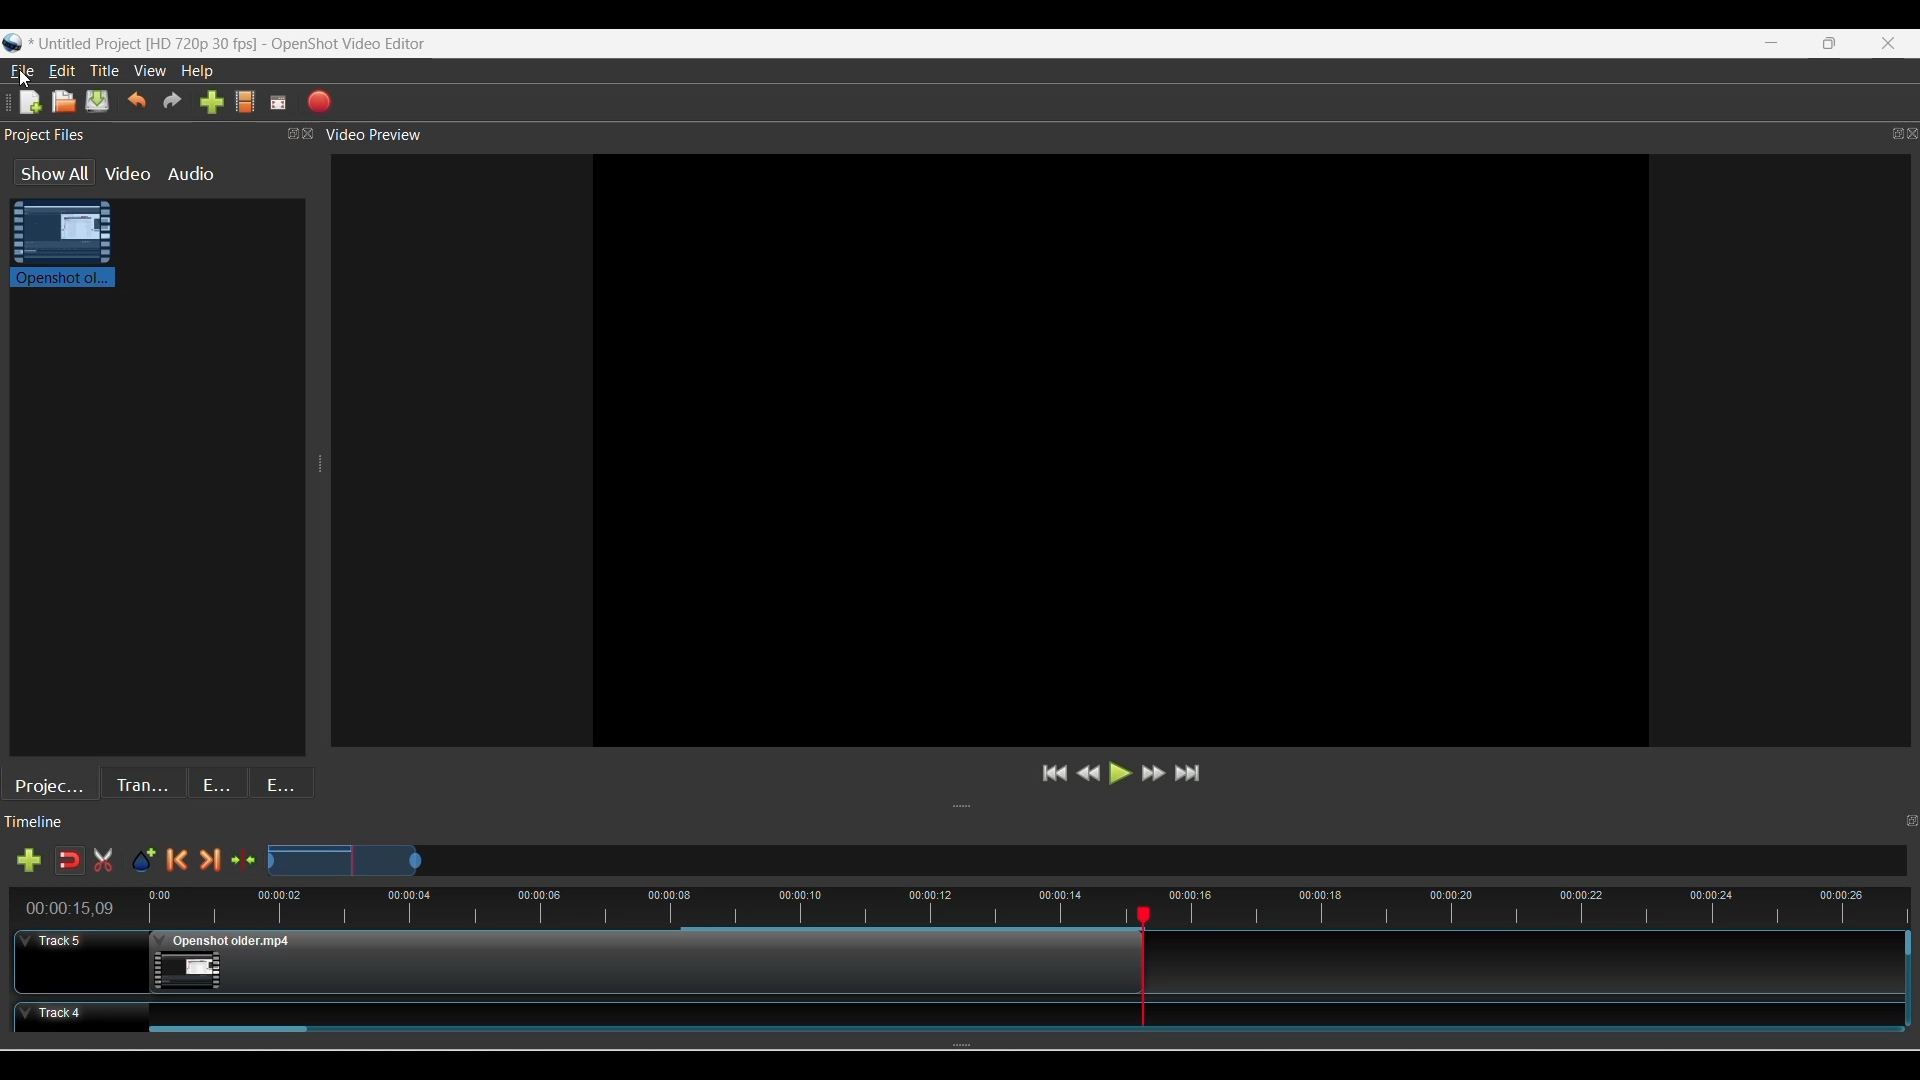 The image size is (1920, 1080). Describe the element at coordinates (143, 783) in the screenshot. I see `Transitions` at that location.